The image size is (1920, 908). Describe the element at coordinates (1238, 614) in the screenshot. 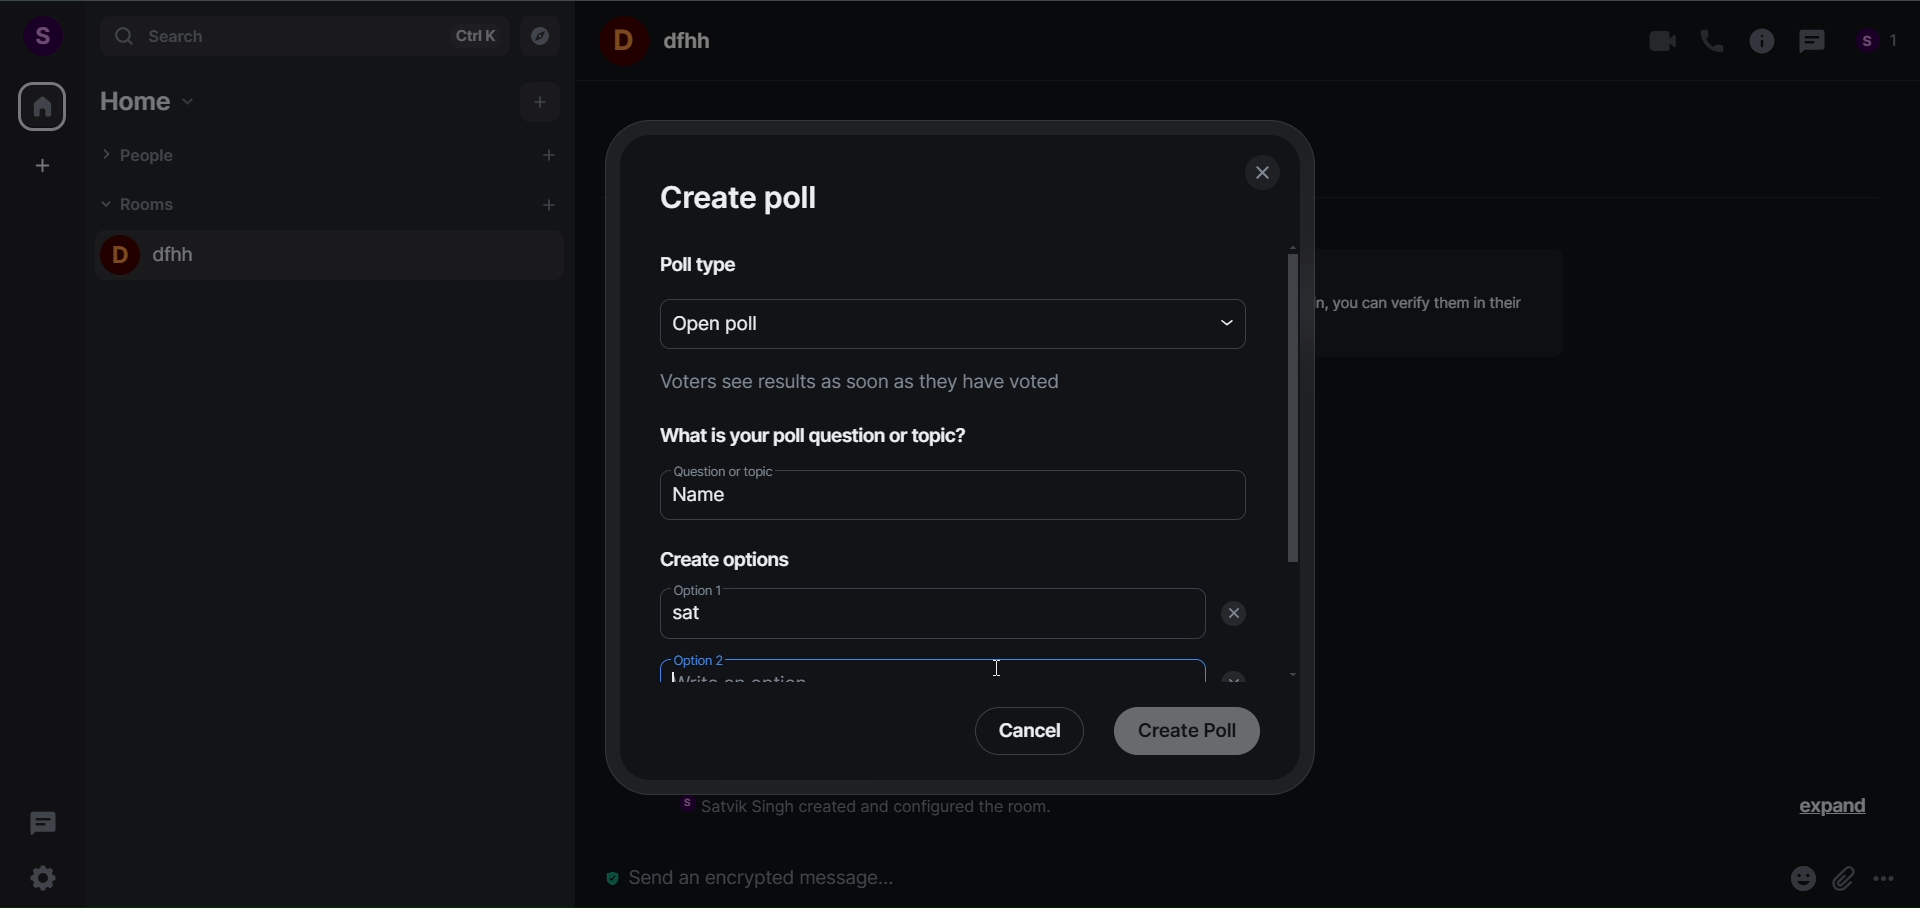

I see `remove` at that location.